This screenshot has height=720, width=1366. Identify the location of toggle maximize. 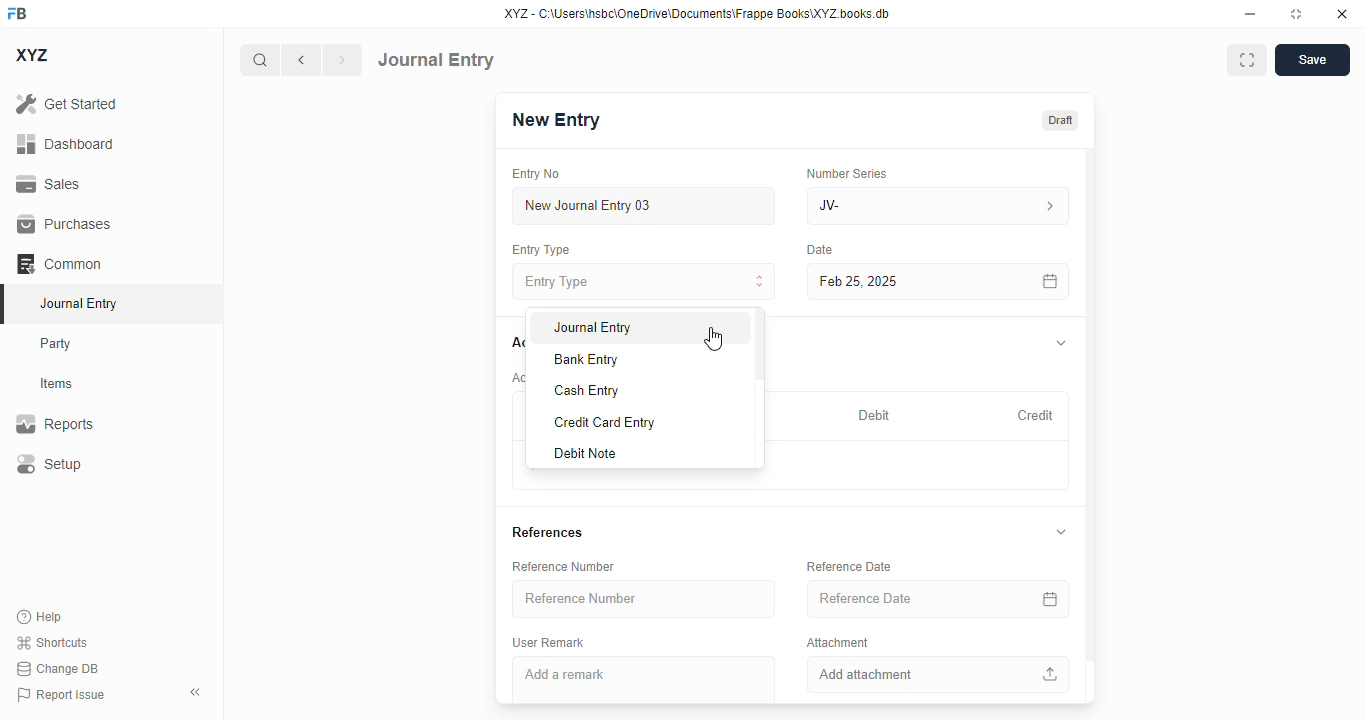
(1295, 14).